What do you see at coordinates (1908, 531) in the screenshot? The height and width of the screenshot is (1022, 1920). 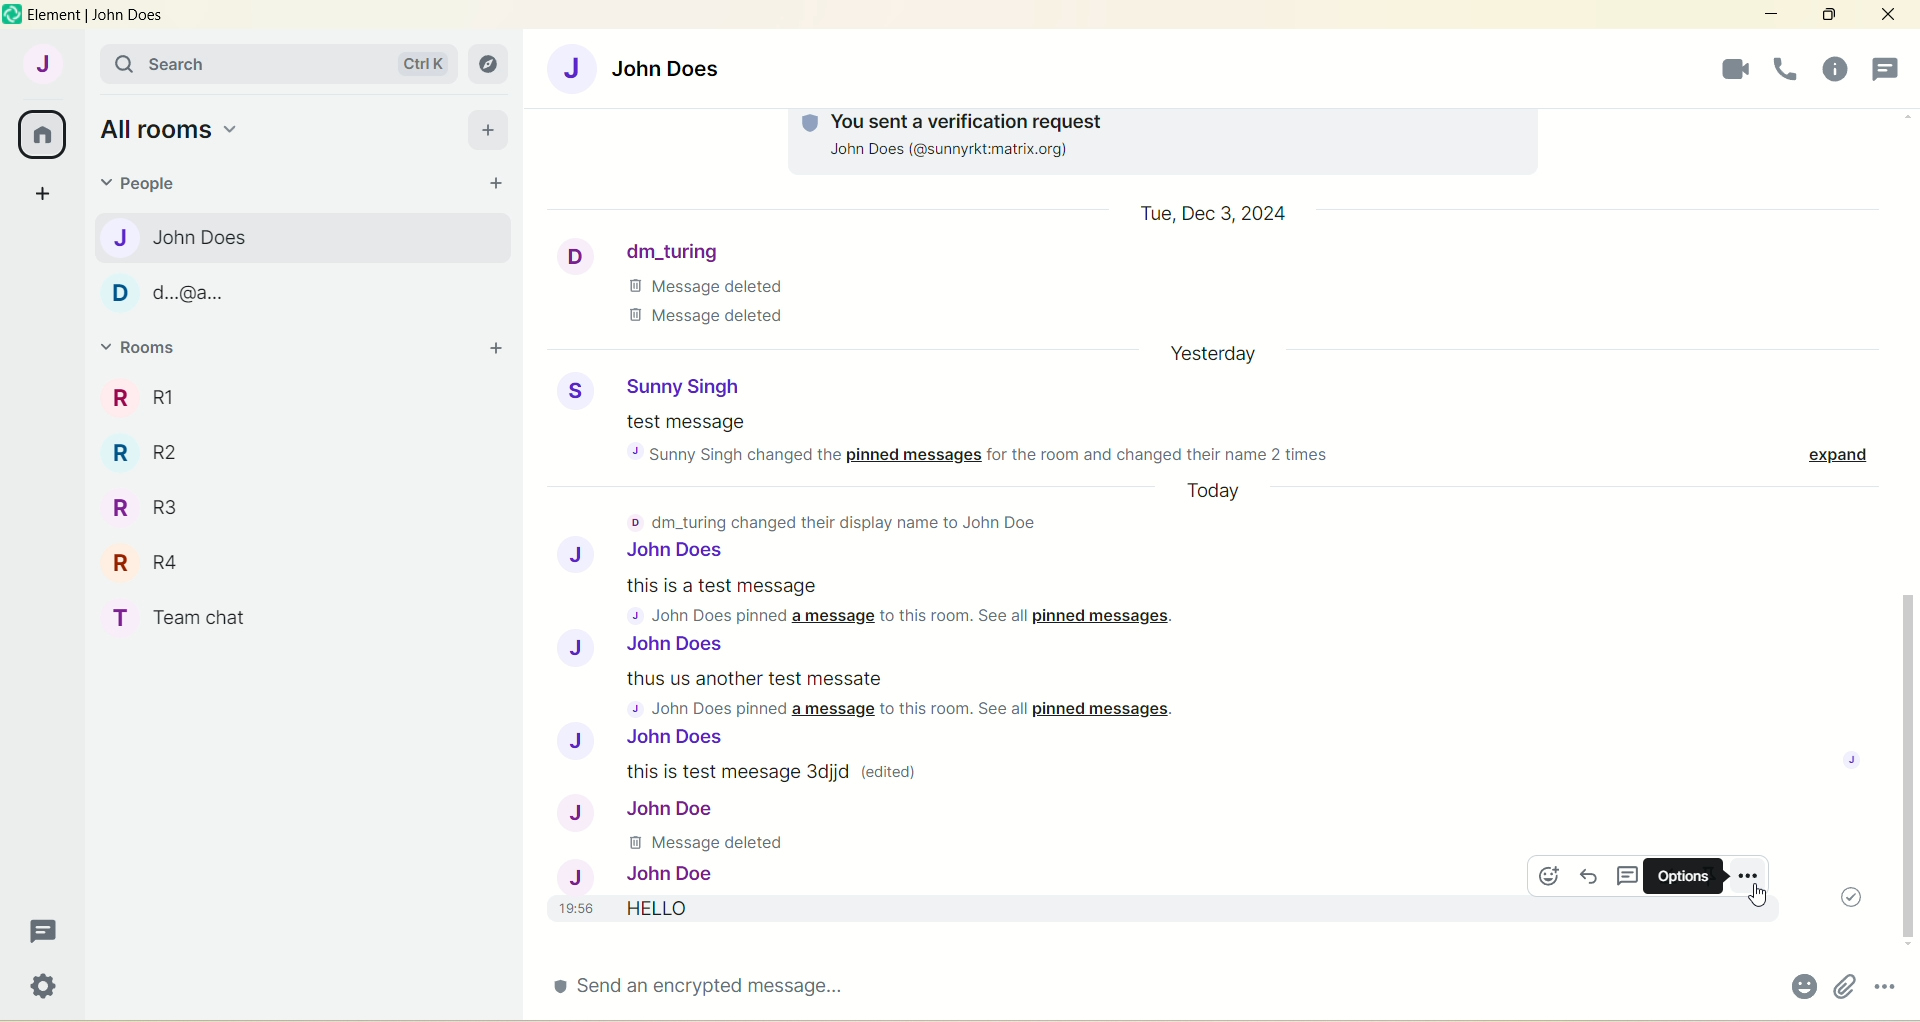 I see `vertical scroll bar` at bounding box center [1908, 531].